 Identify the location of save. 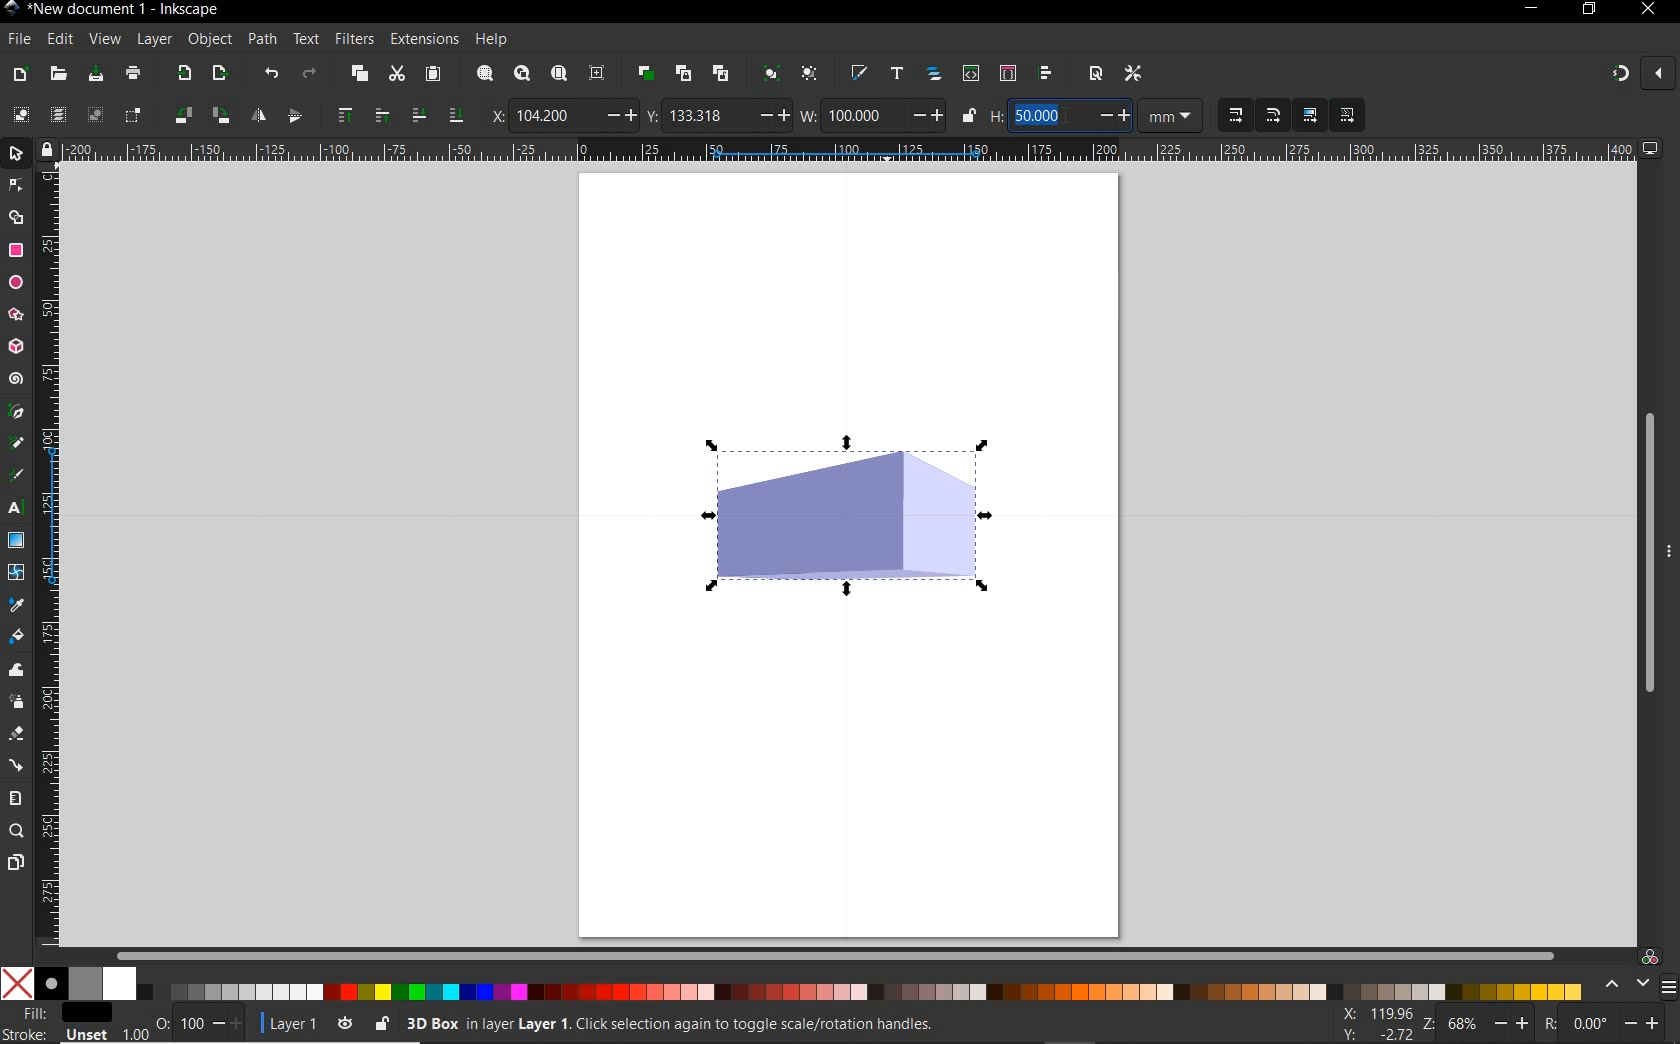
(95, 73).